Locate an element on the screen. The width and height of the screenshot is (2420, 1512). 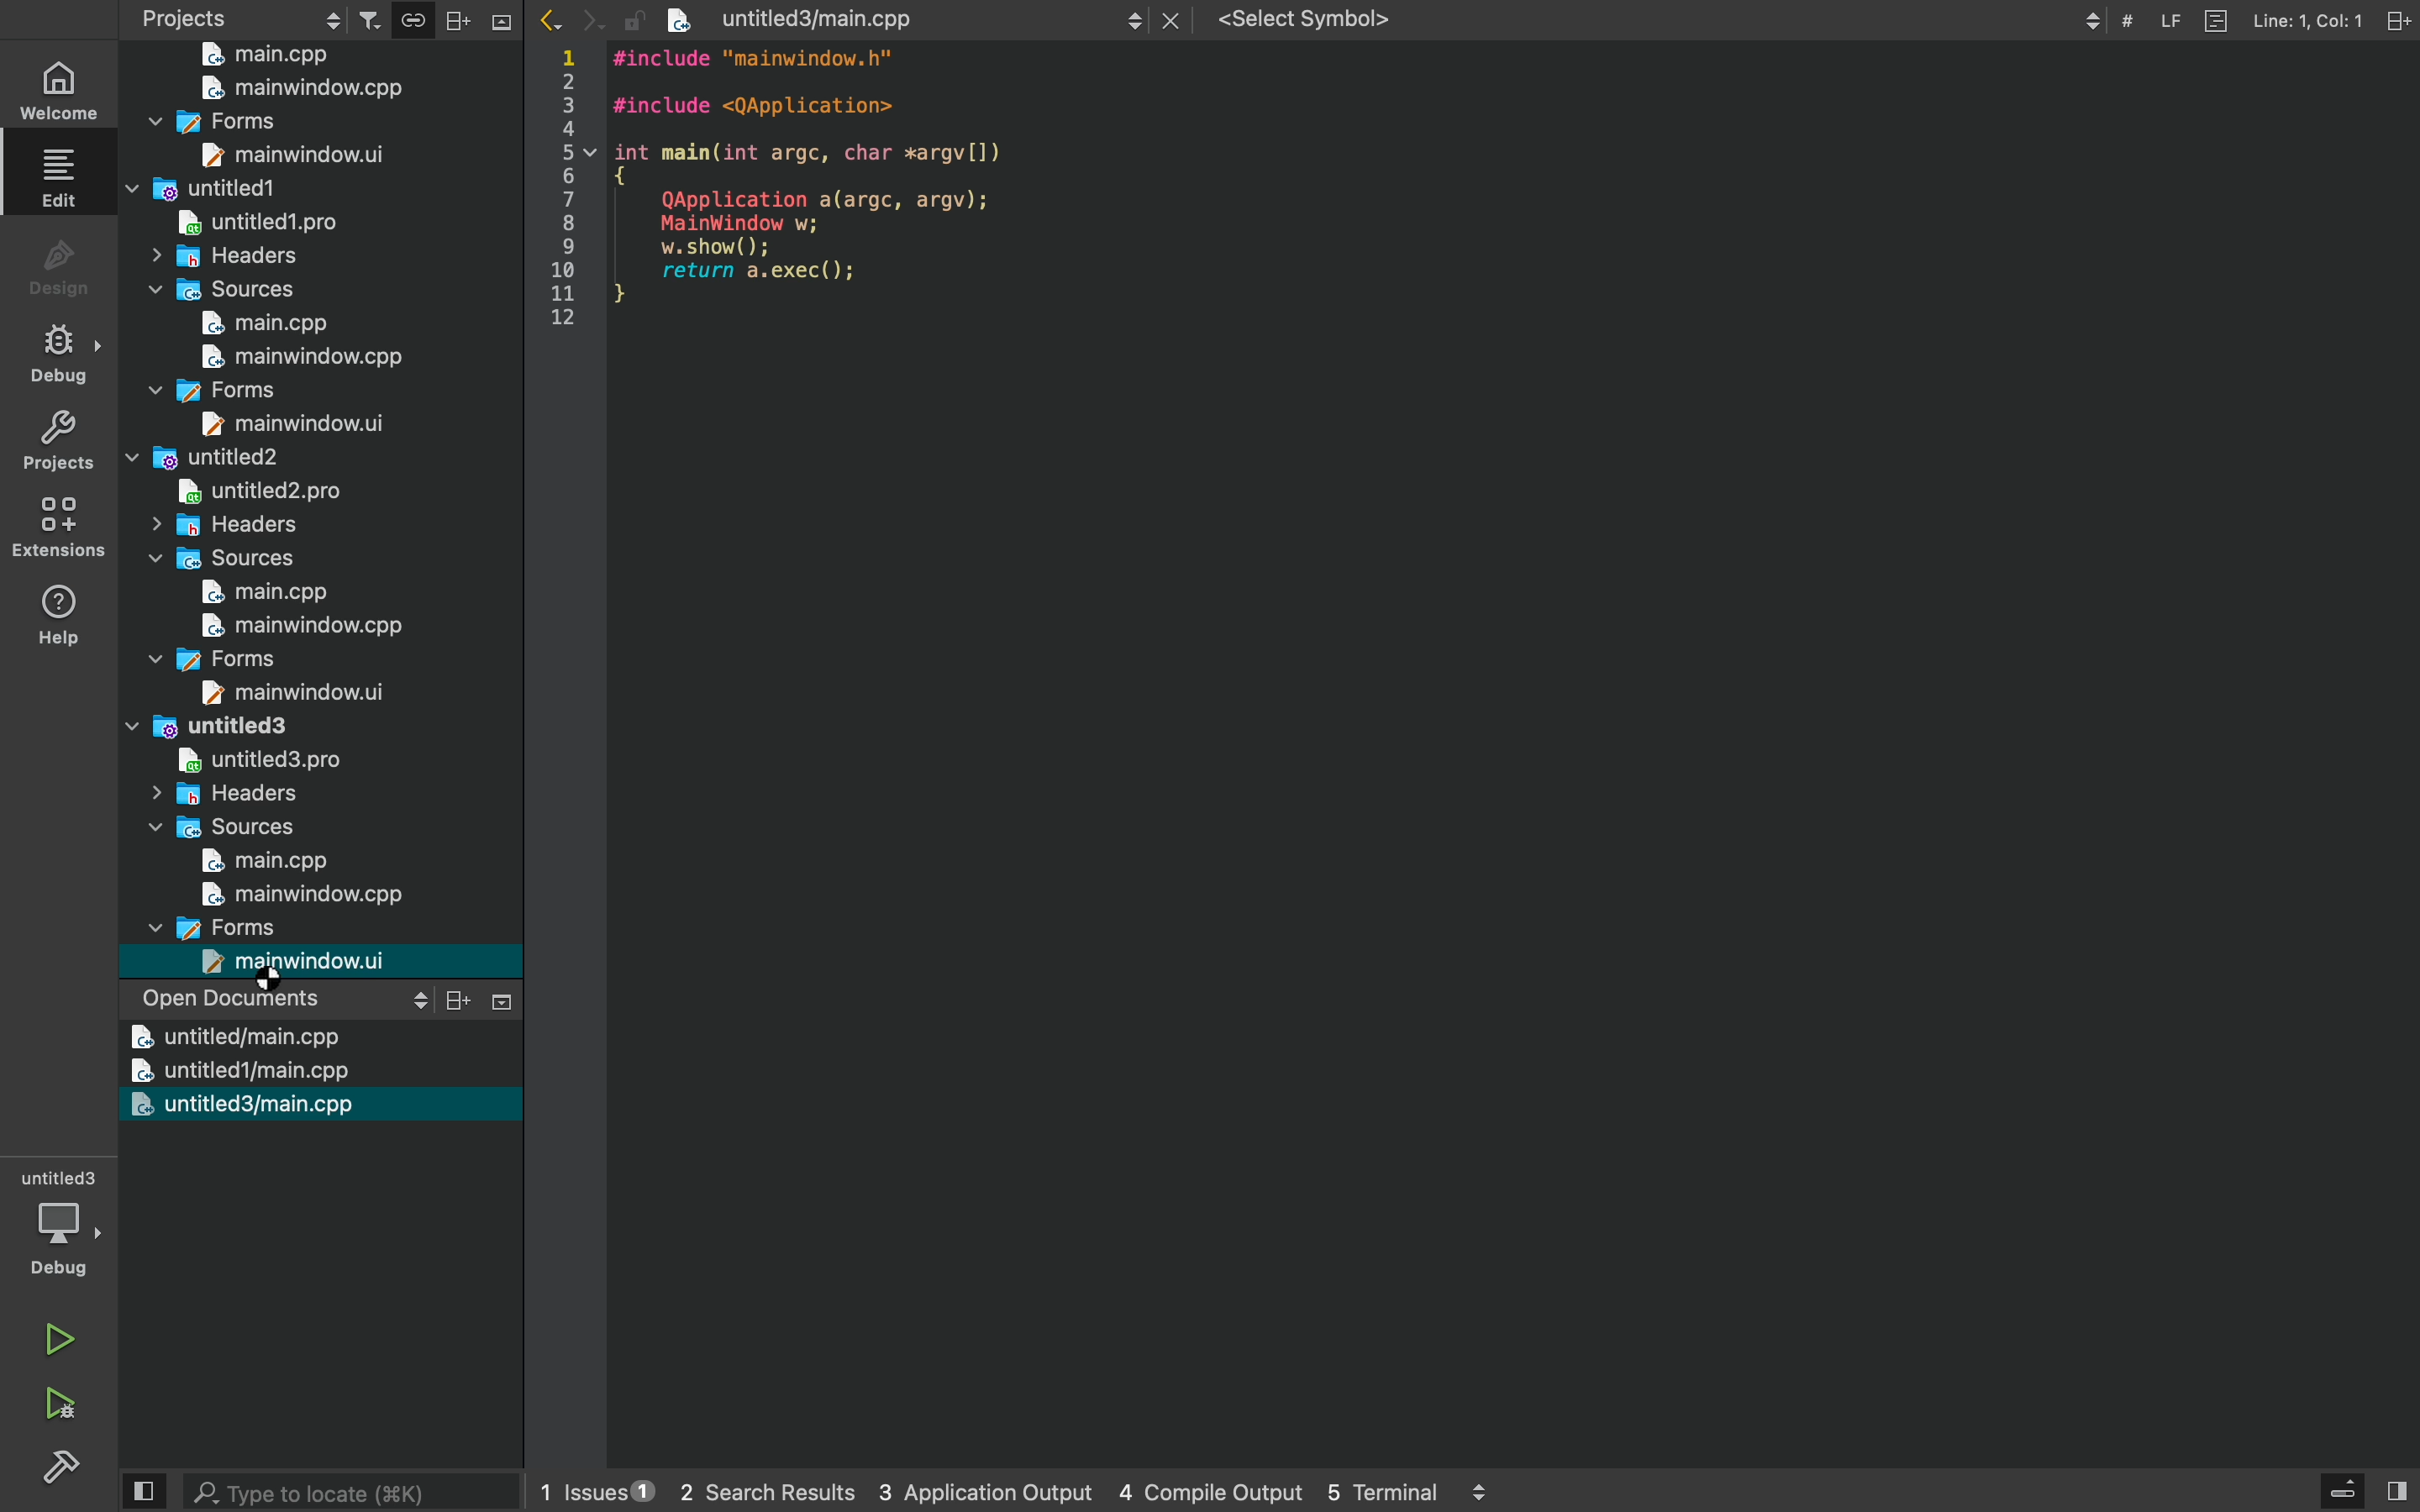
main is located at coordinates (263, 54).